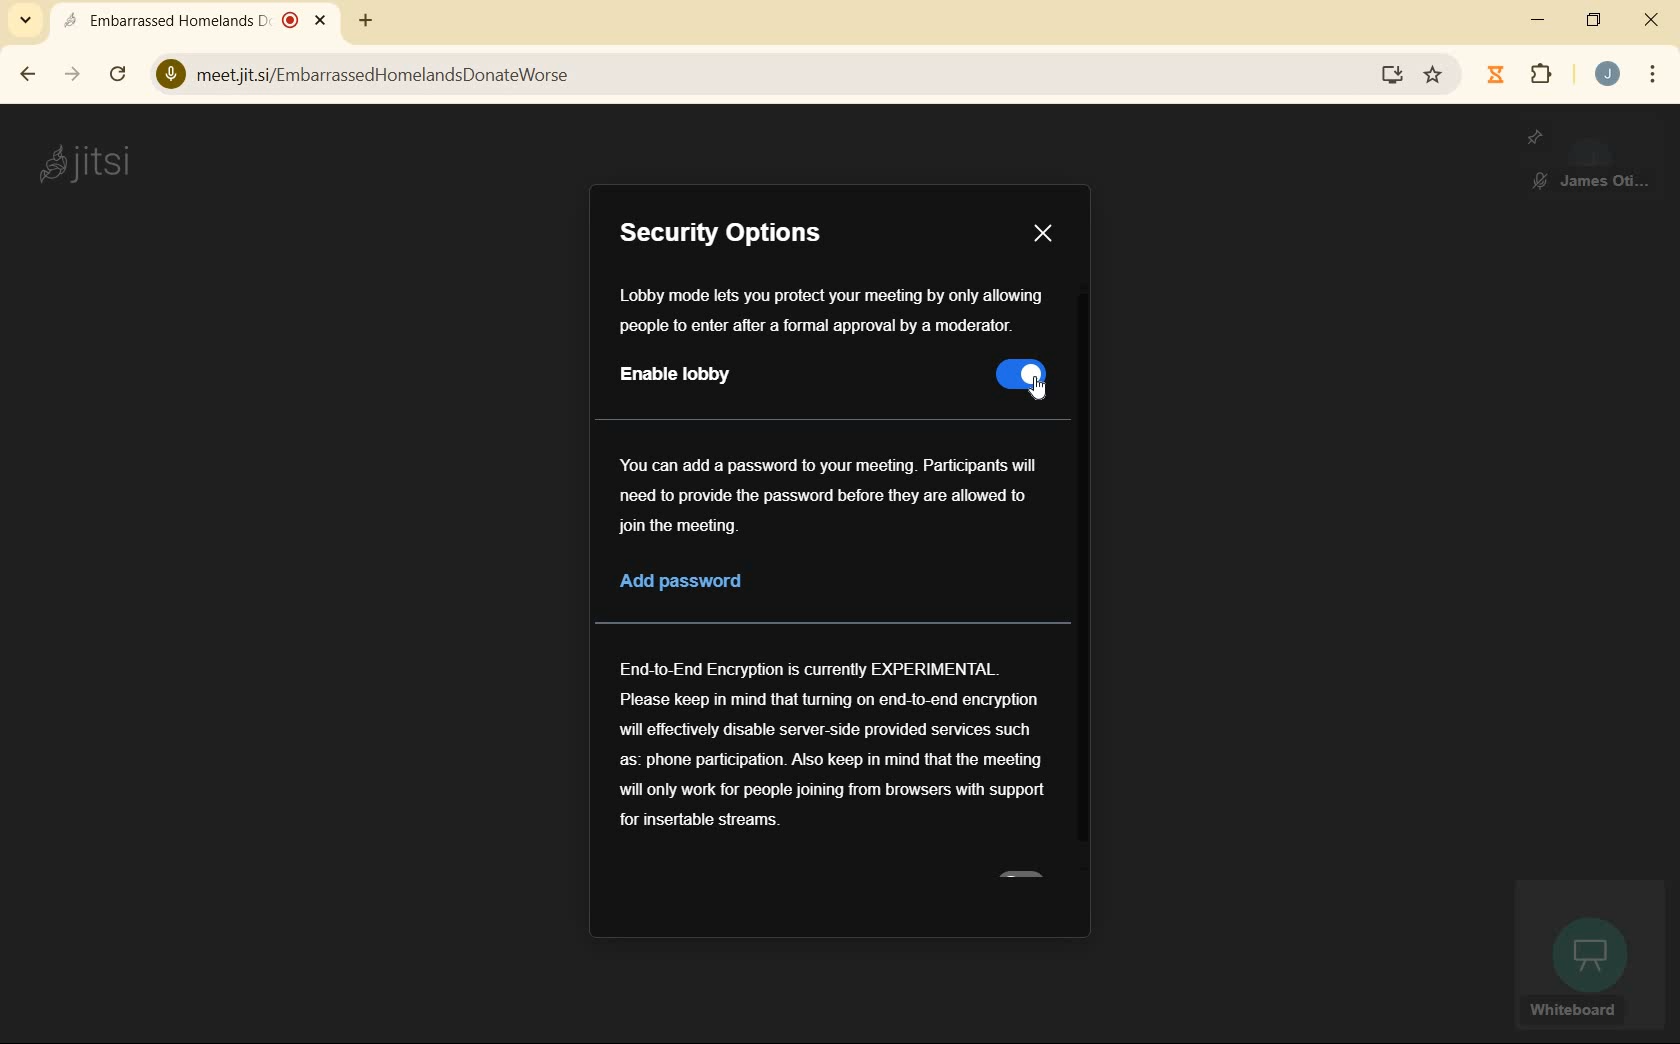 This screenshot has height=1044, width=1680. Describe the element at coordinates (1590, 162) in the screenshot. I see `moderator screen pinned` at that location.